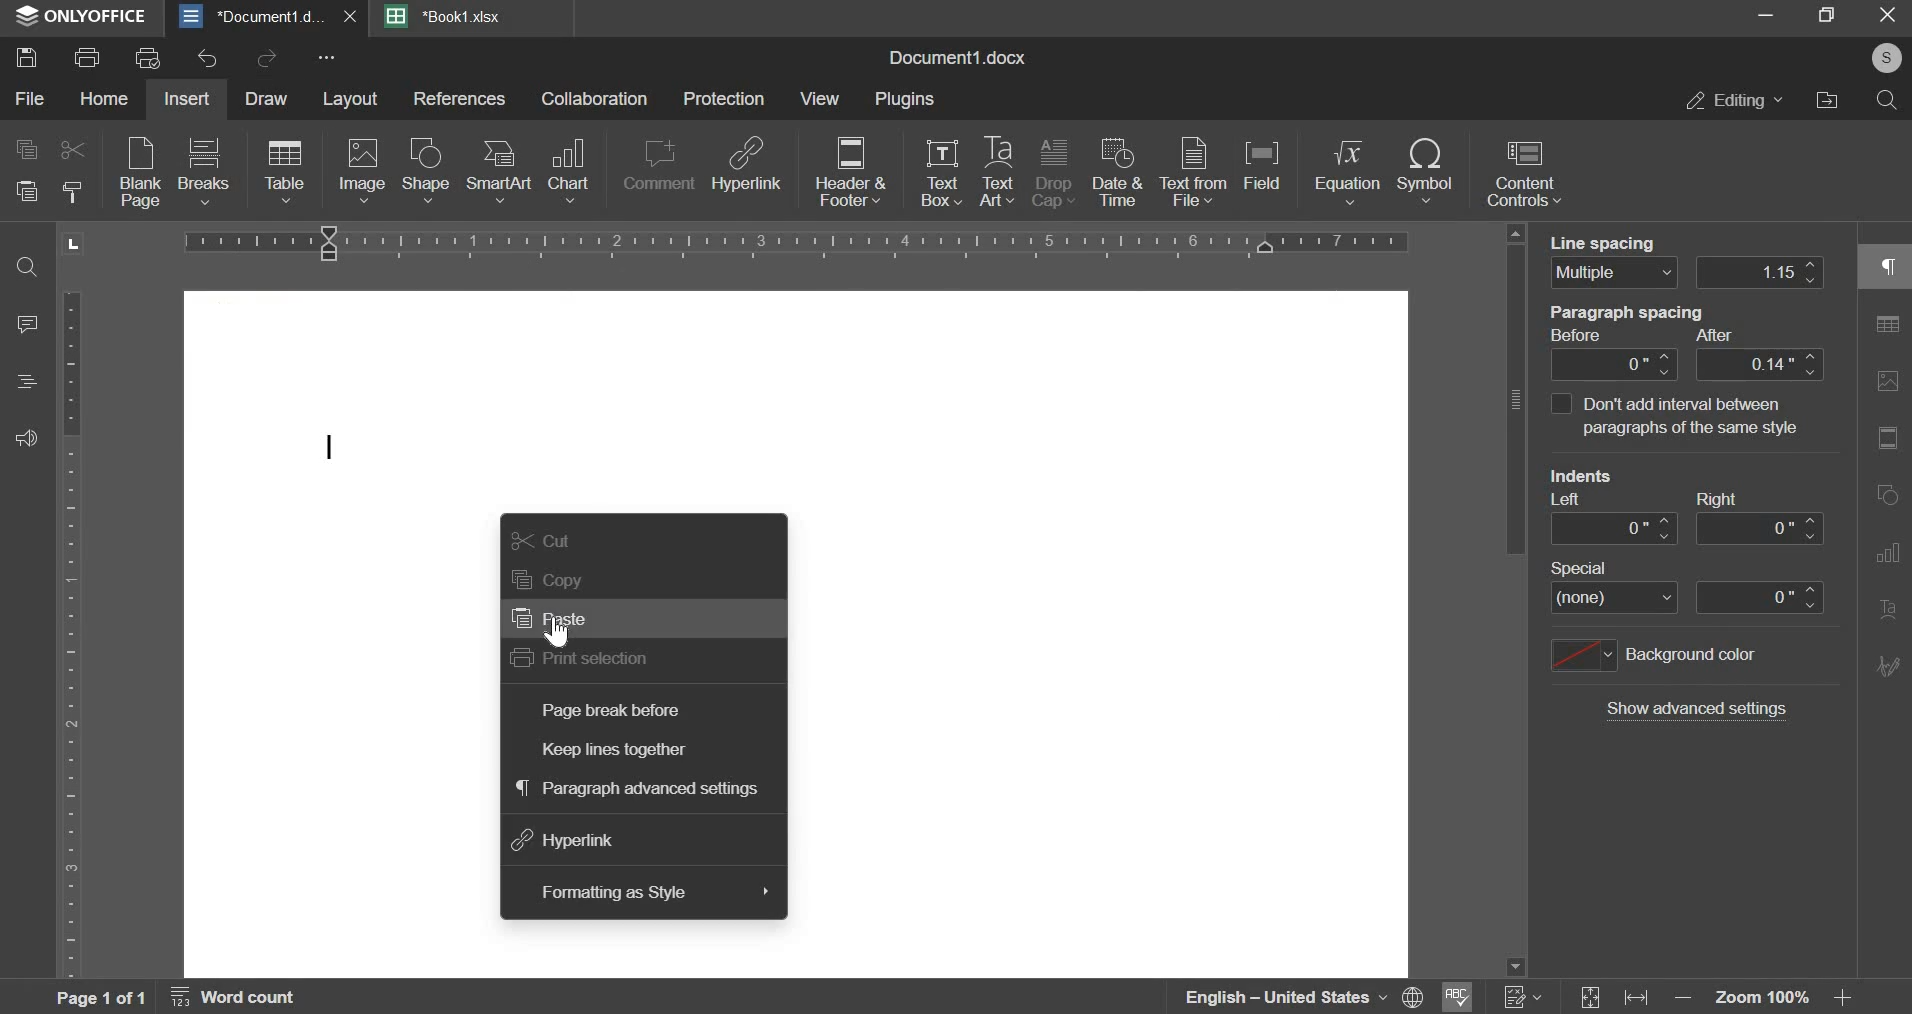 The width and height of the screenshot is (1912, 1014). What do you see at coordinates (942, 174) in the screenshot?
I see `text box` at bounding box center [942, 174].